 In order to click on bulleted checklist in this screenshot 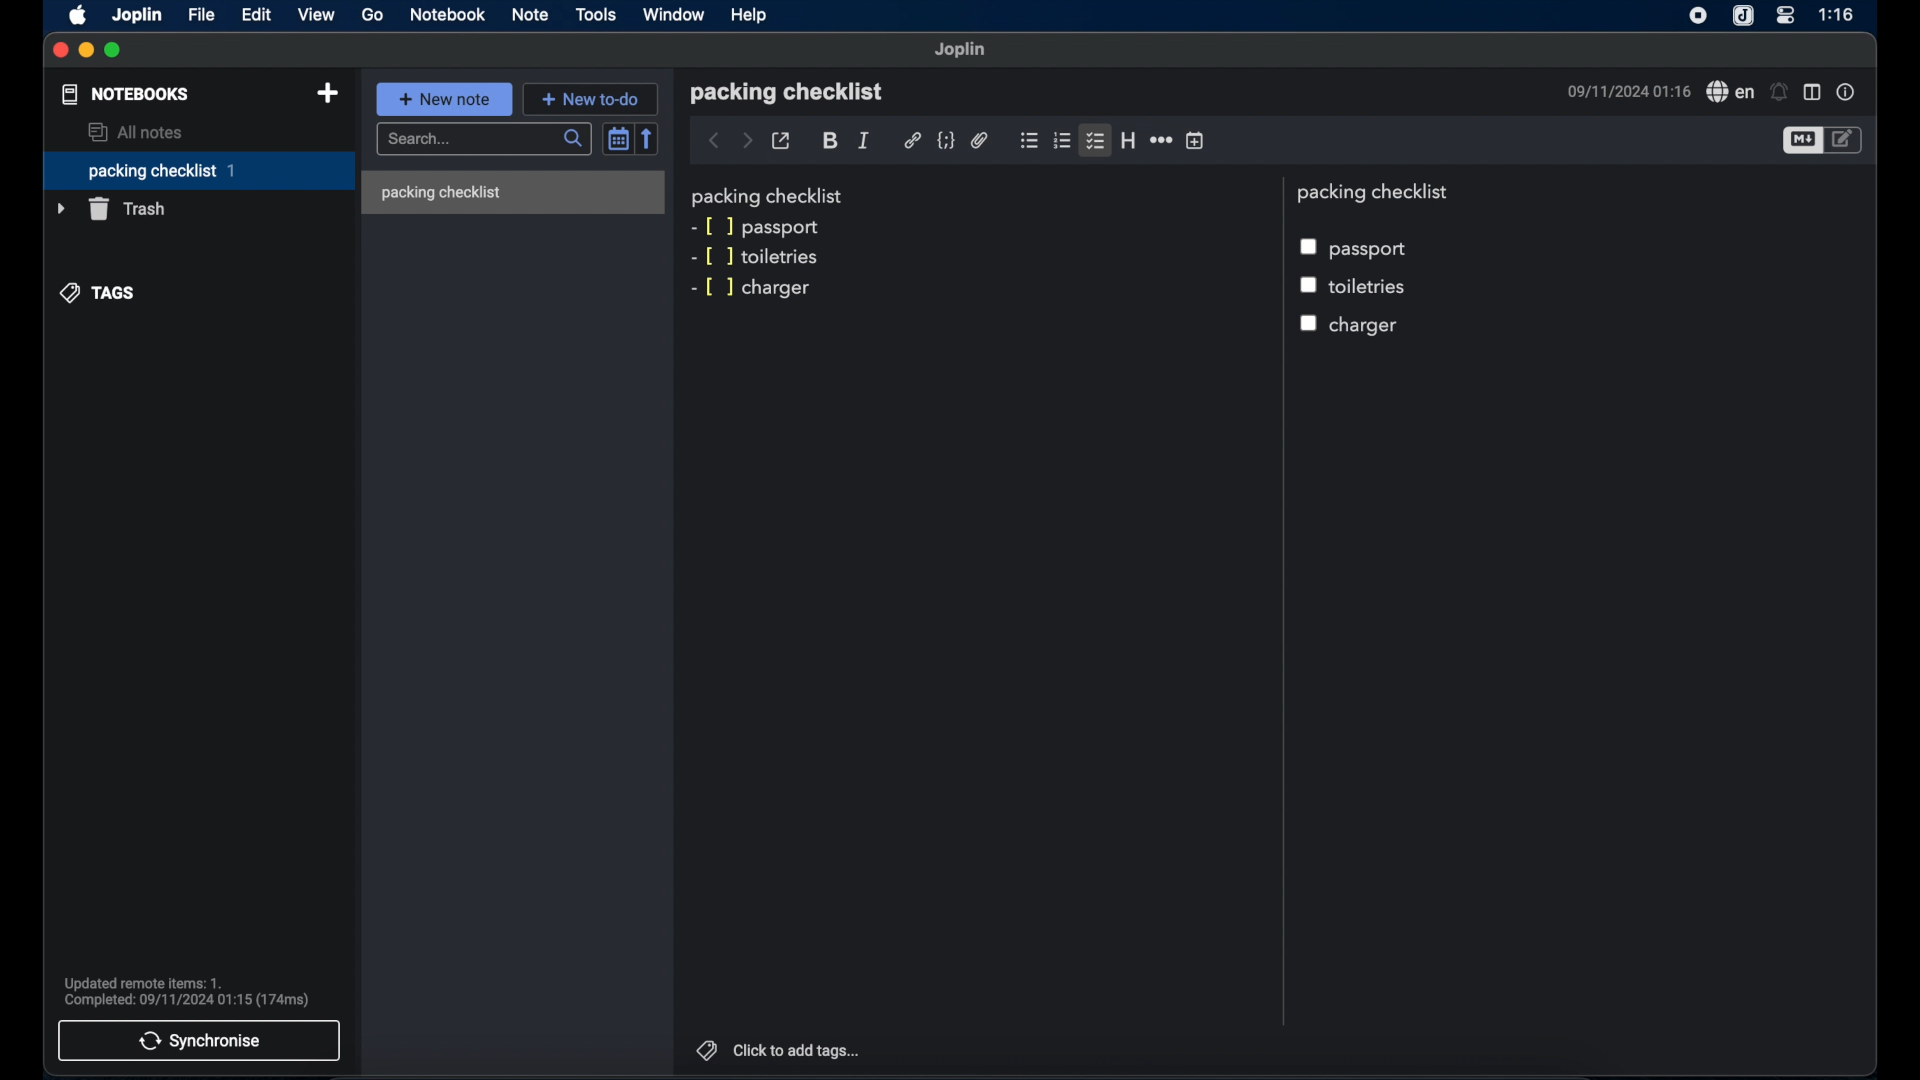, I will do `click(1029, 142)`.